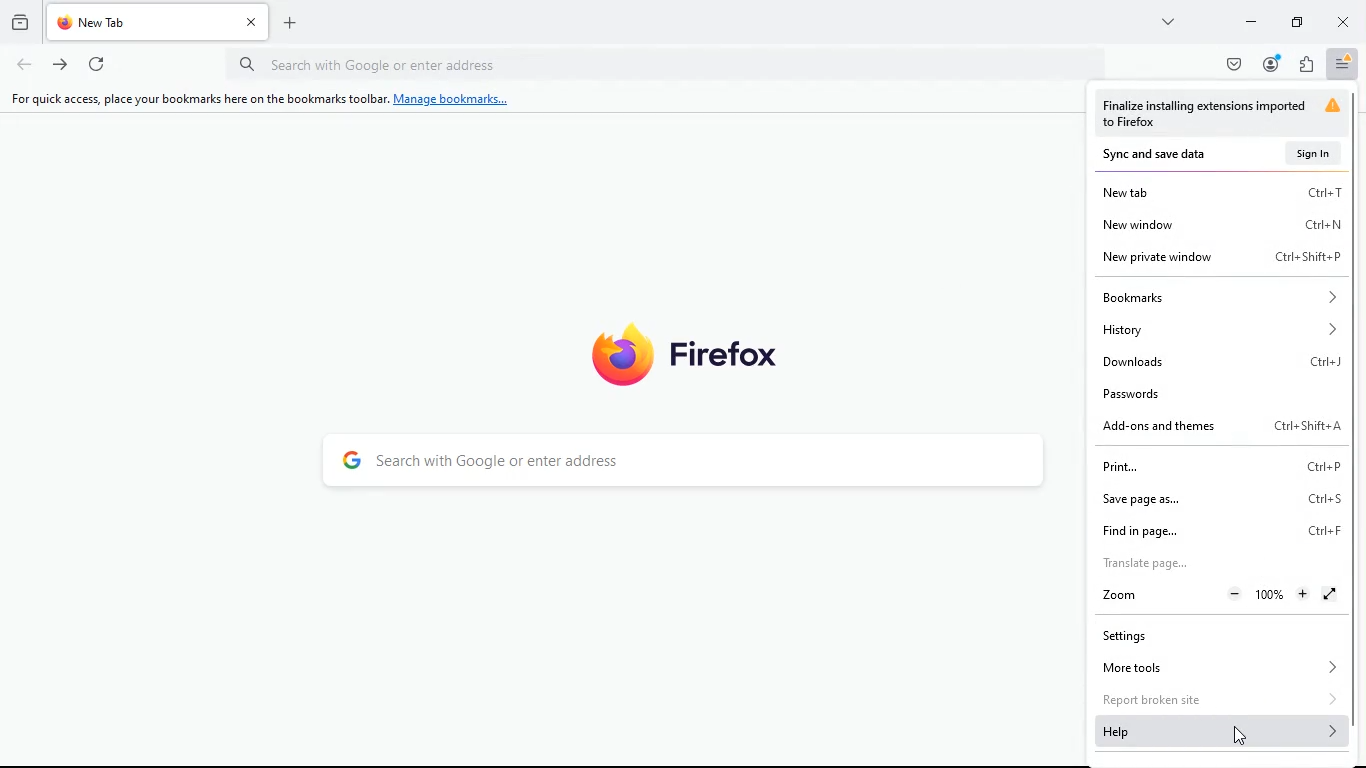  Describe the element at coordinates (1167, 25) in the screenshot. I see `more` at that location.